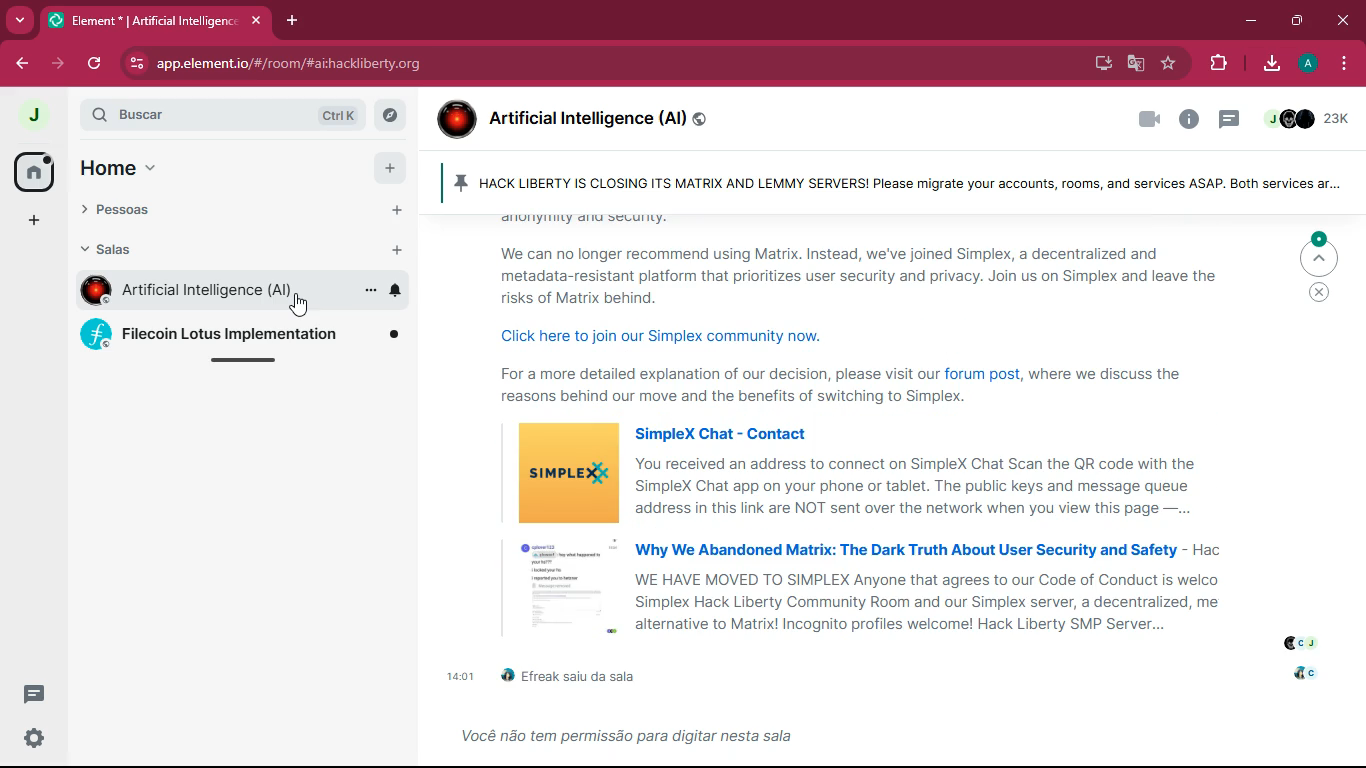 Image resolution: width=1366 pixels, height=768 pixels. What do you see at coordinates (869, 275) in the screenshot?
I see `We can no longer recommend using Matrix. Instead, we've joined Simplex, a decentralized andmetadata-resistant platform that prioritizes user security and privacy. Join us on Simplex and leave the risks of Matrix behind.` at bounding box center [869, 275].